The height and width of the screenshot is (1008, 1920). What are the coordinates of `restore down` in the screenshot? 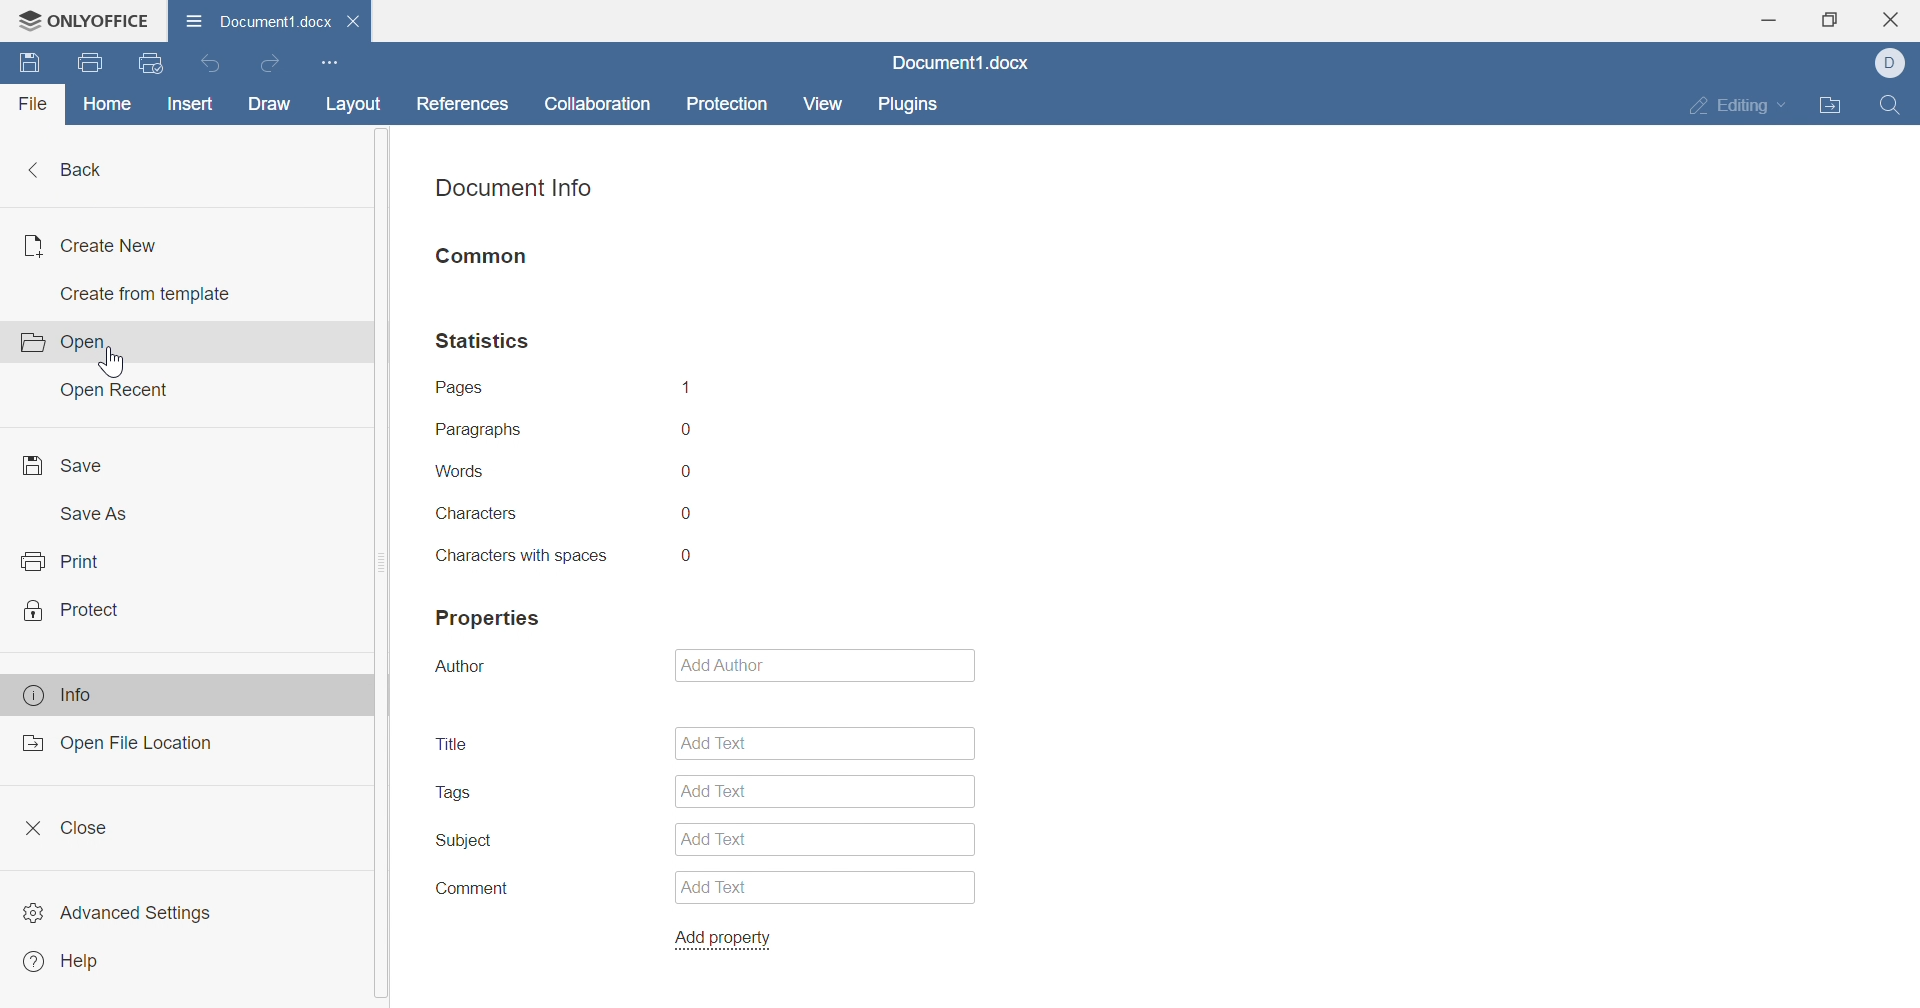 It's located at (1833, 16).